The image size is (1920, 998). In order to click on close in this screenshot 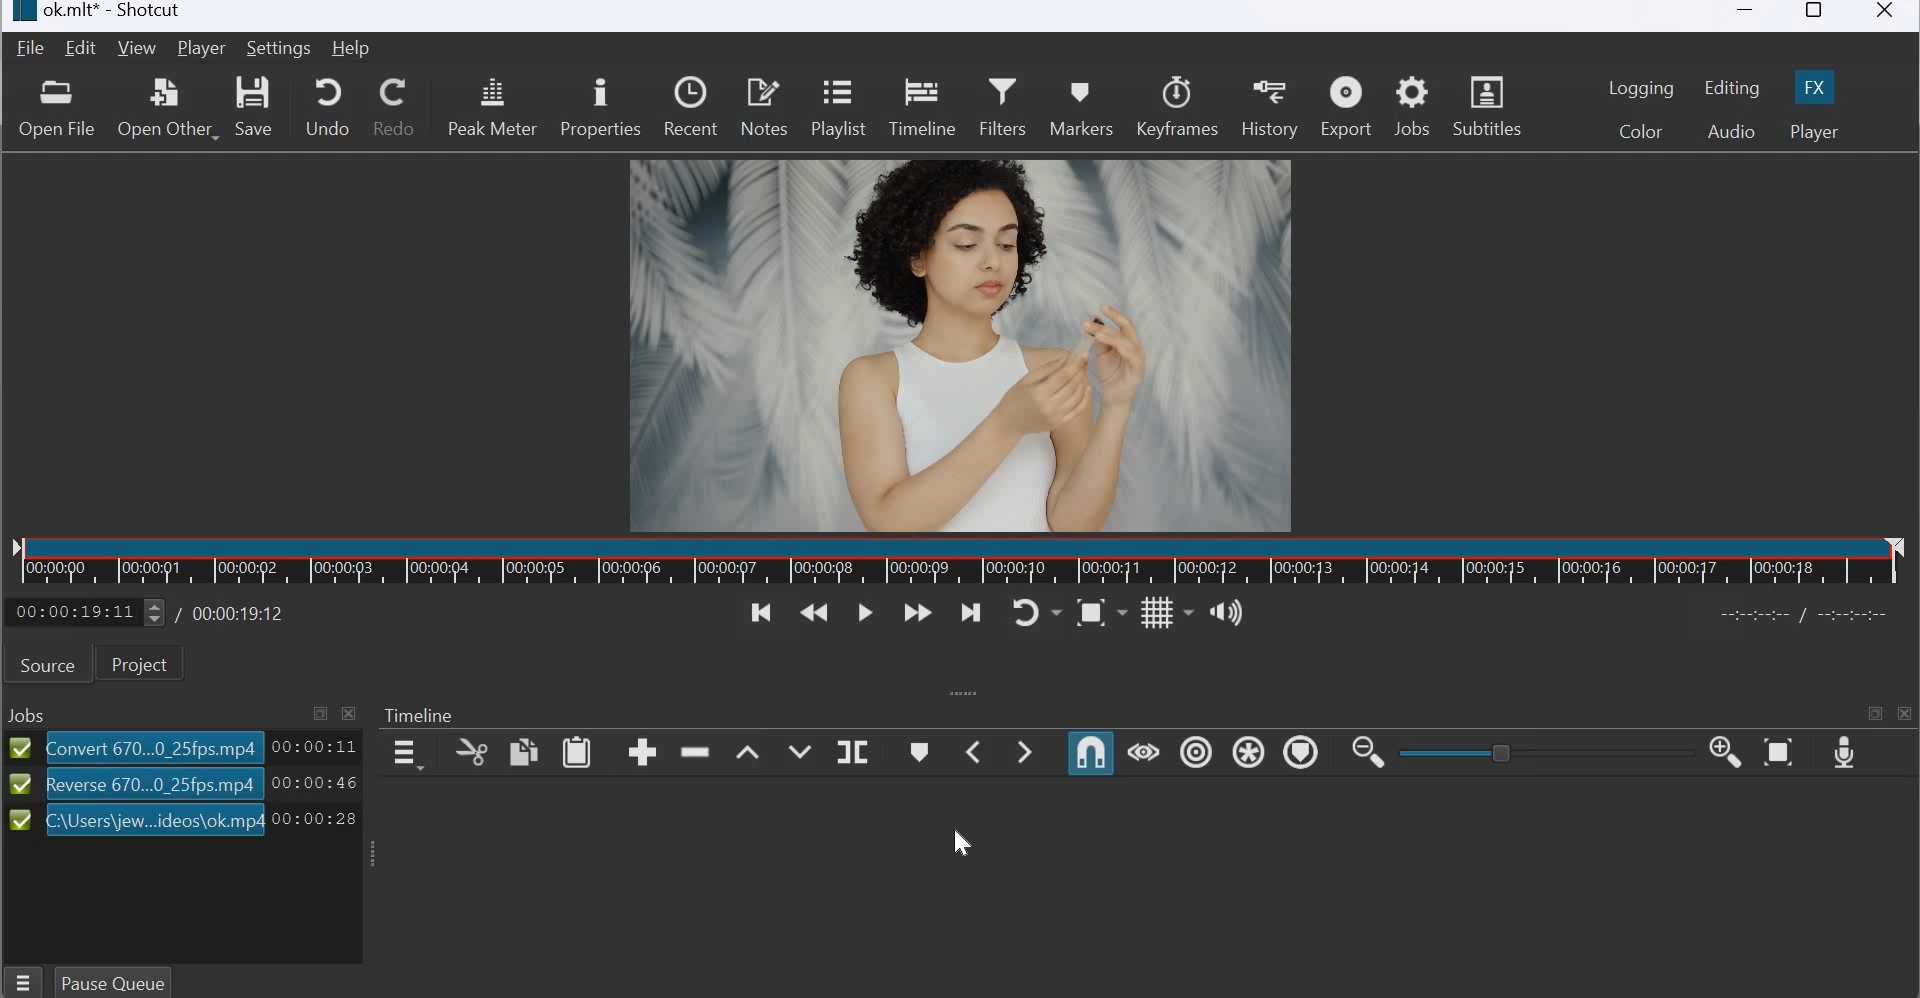, I will do `click(348, 714)`.